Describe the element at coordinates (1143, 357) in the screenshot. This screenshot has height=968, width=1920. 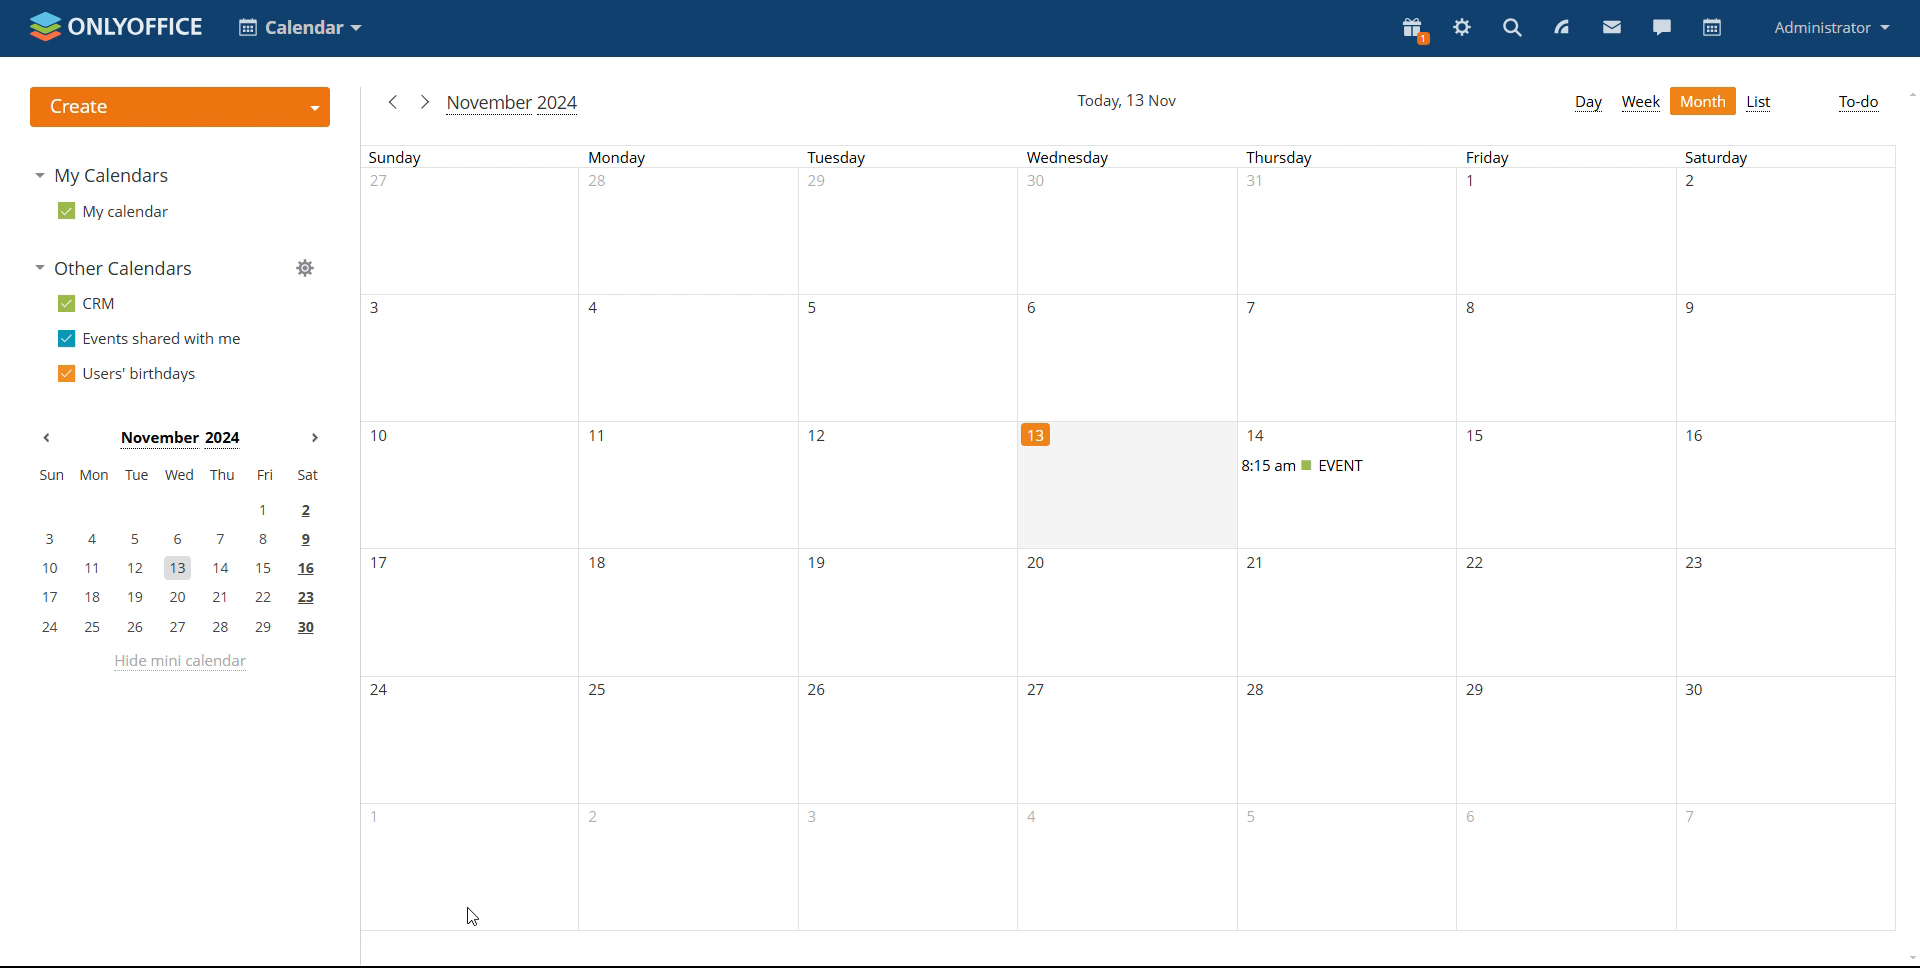
I see `dates of the month` at that location.